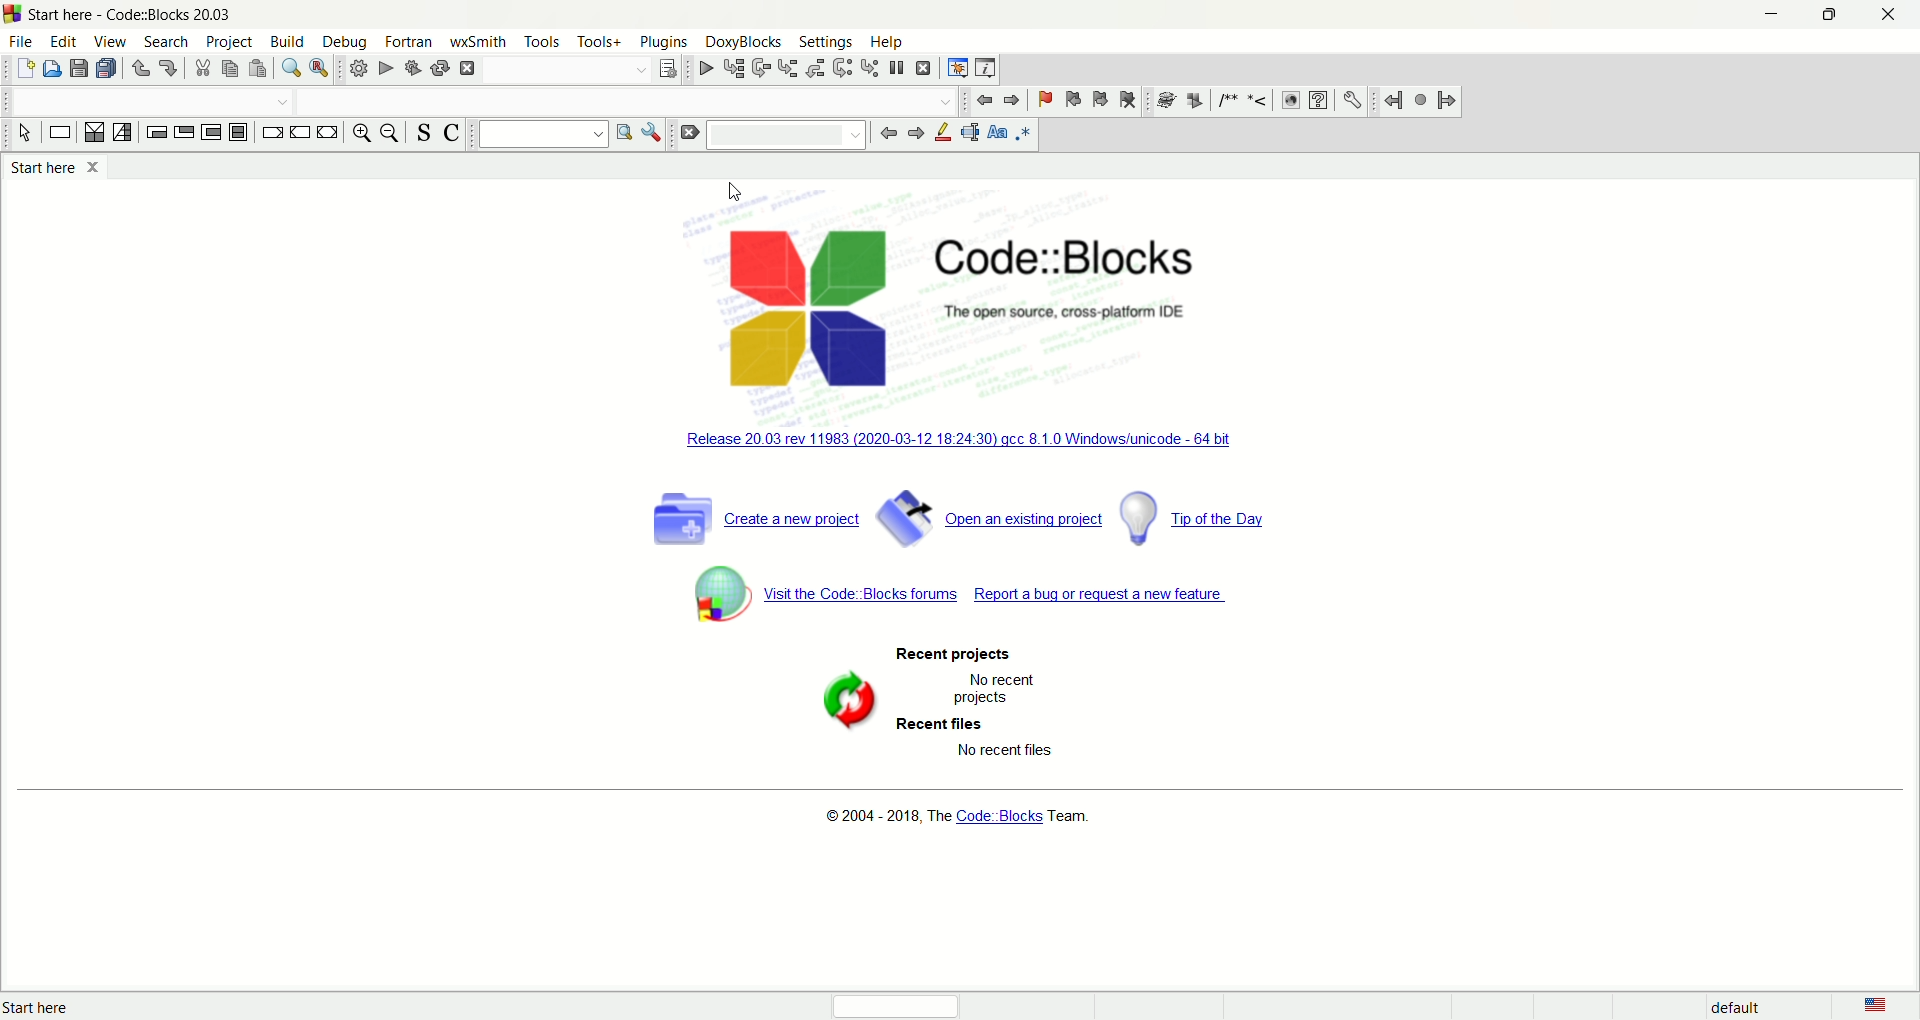 This screenshot has height=1020, width=1920. What do you see at coordinates (261, 67) in the screenshot?
I see `paste` at bounding box center [261, 67].